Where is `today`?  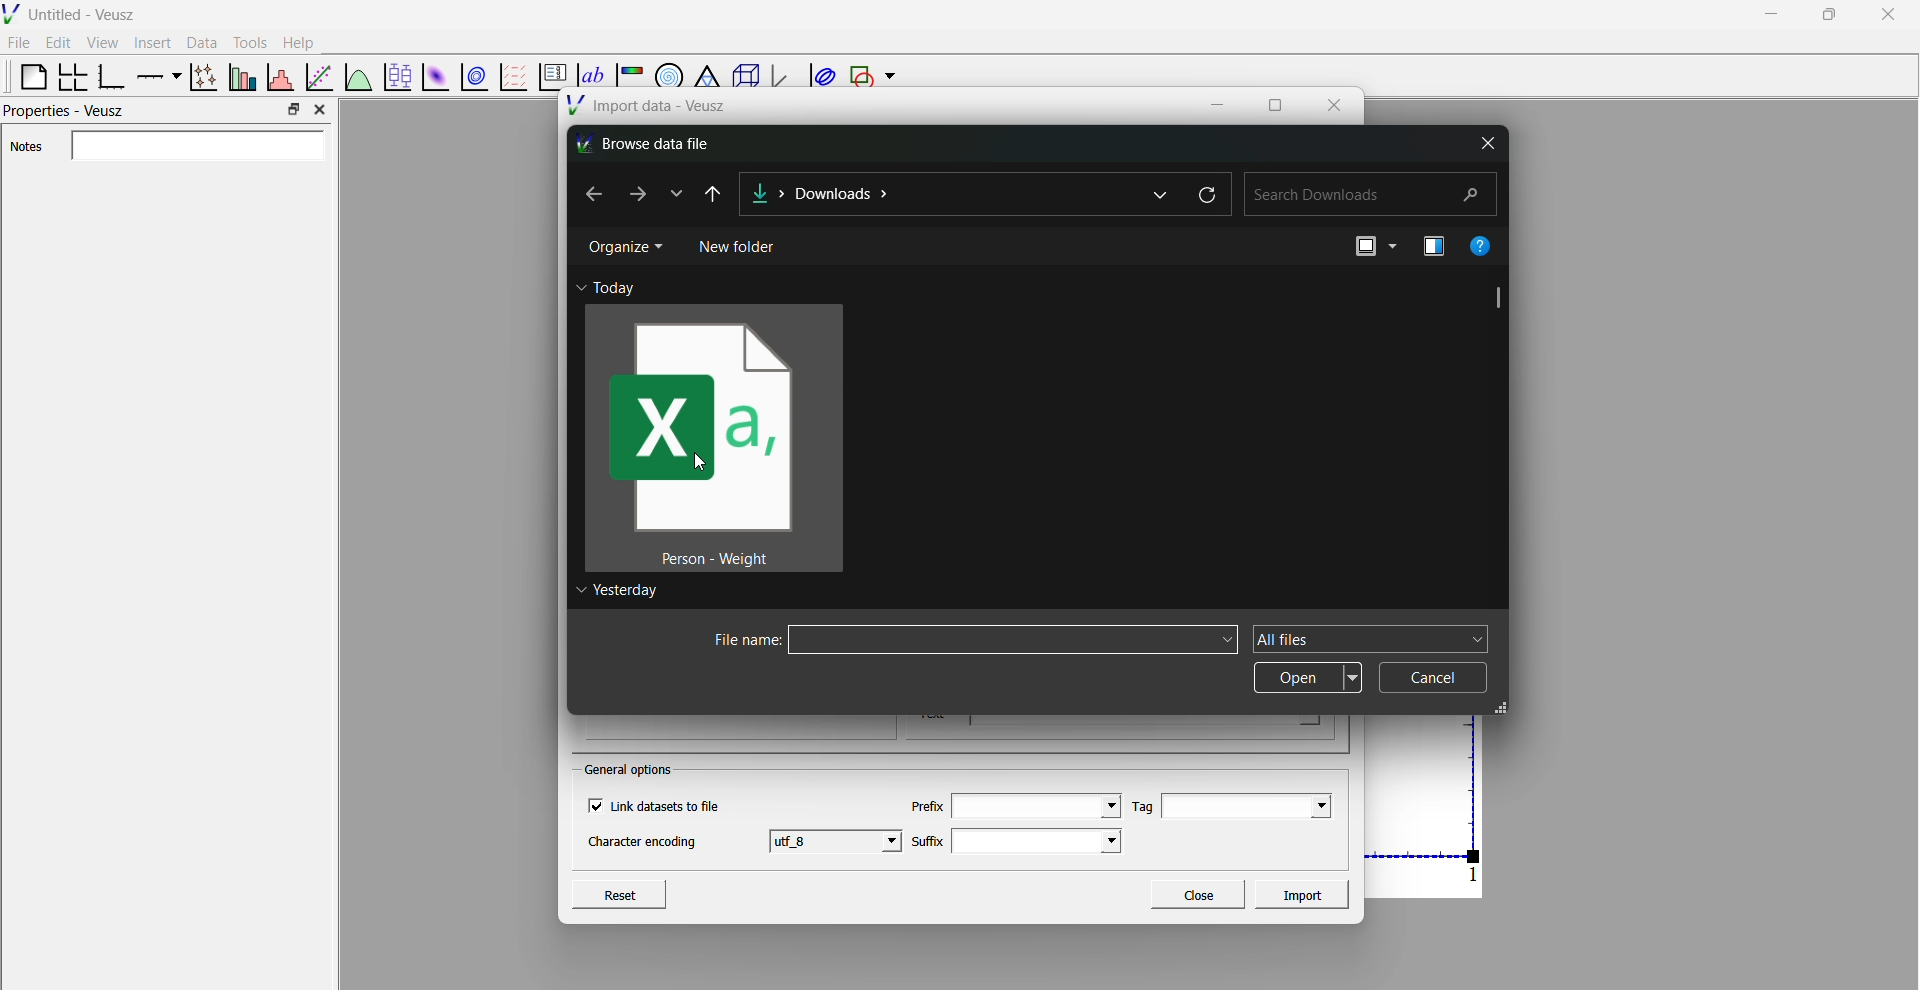
today is located at coordinates (623, 286).